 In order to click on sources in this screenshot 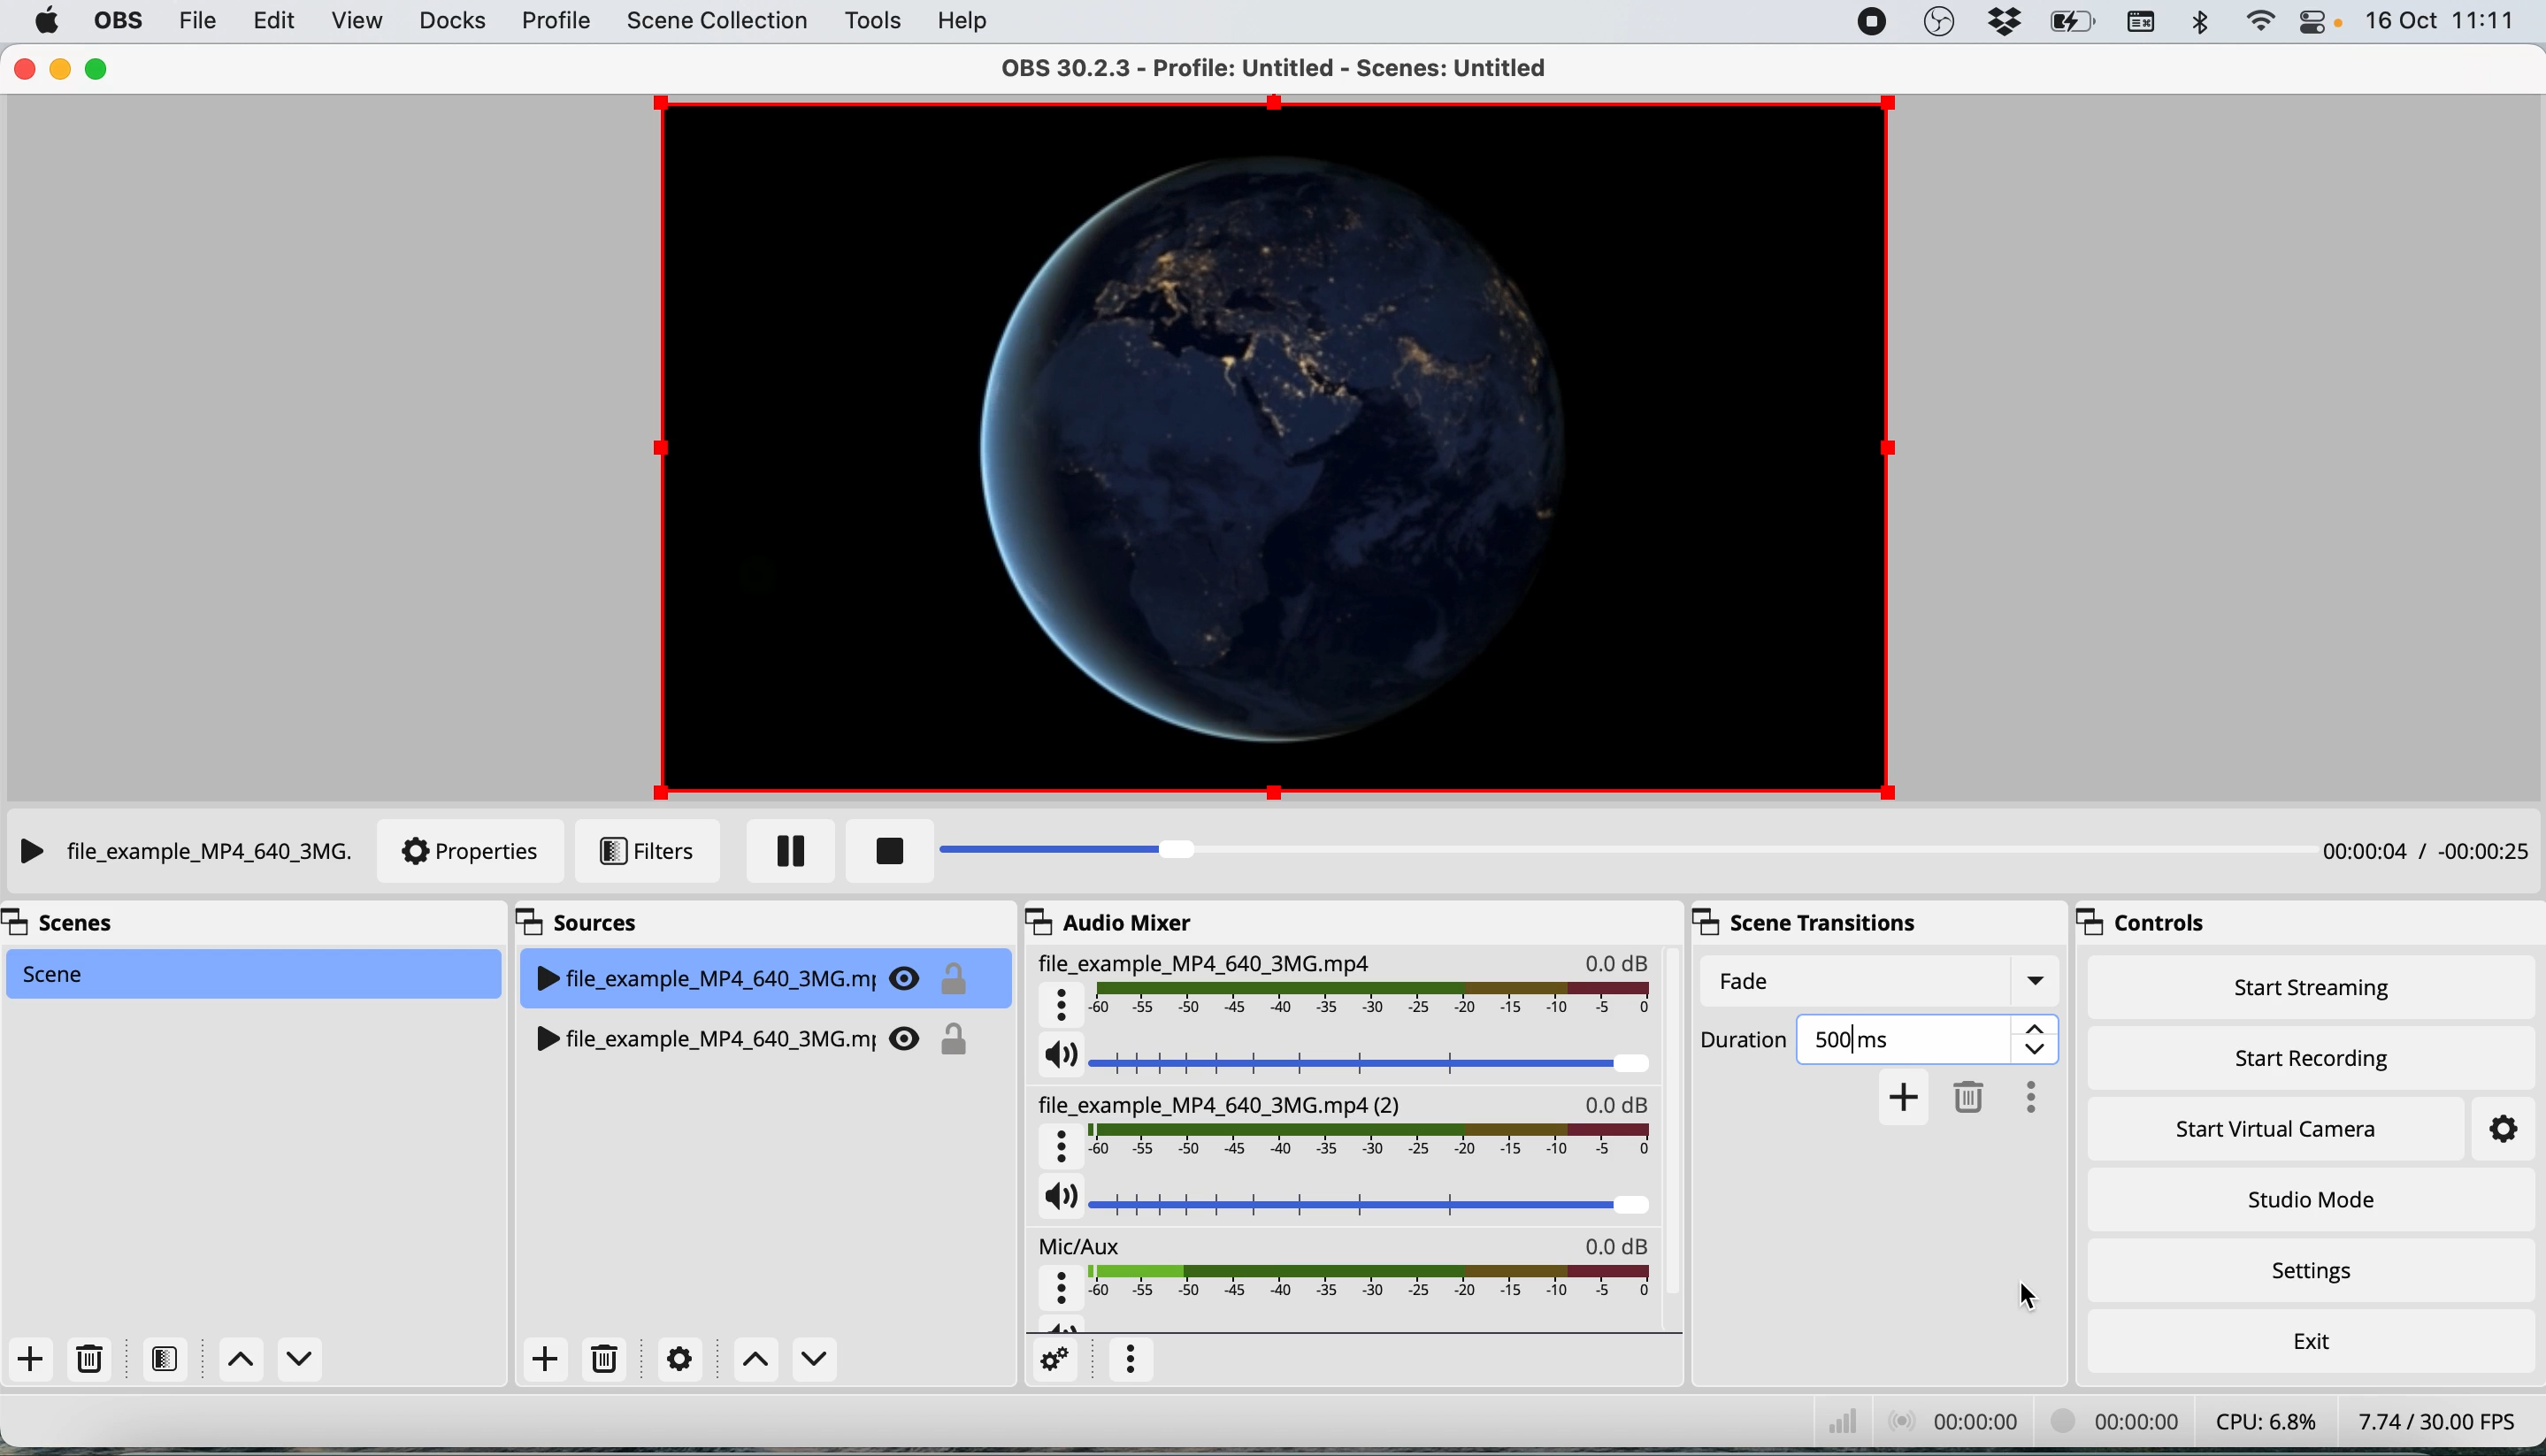, I will do `click(591, 919)`.